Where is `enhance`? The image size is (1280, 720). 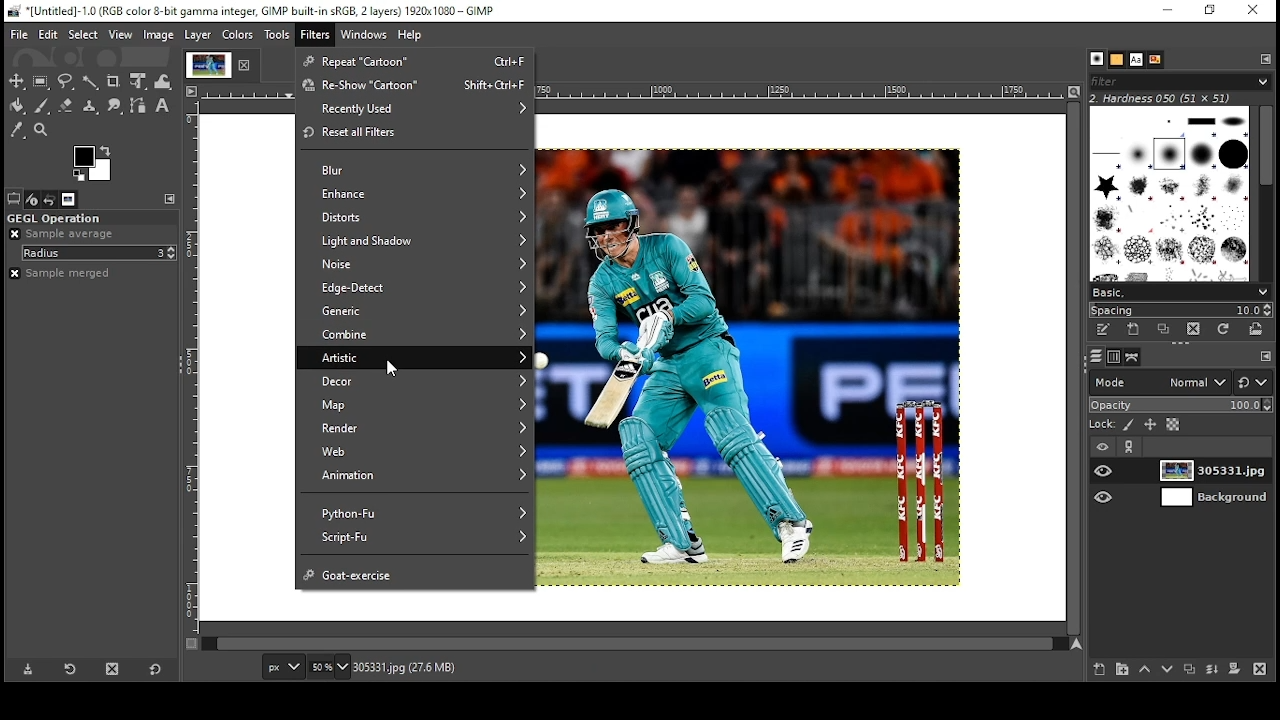
enhance is located at coordinates (415, 194).